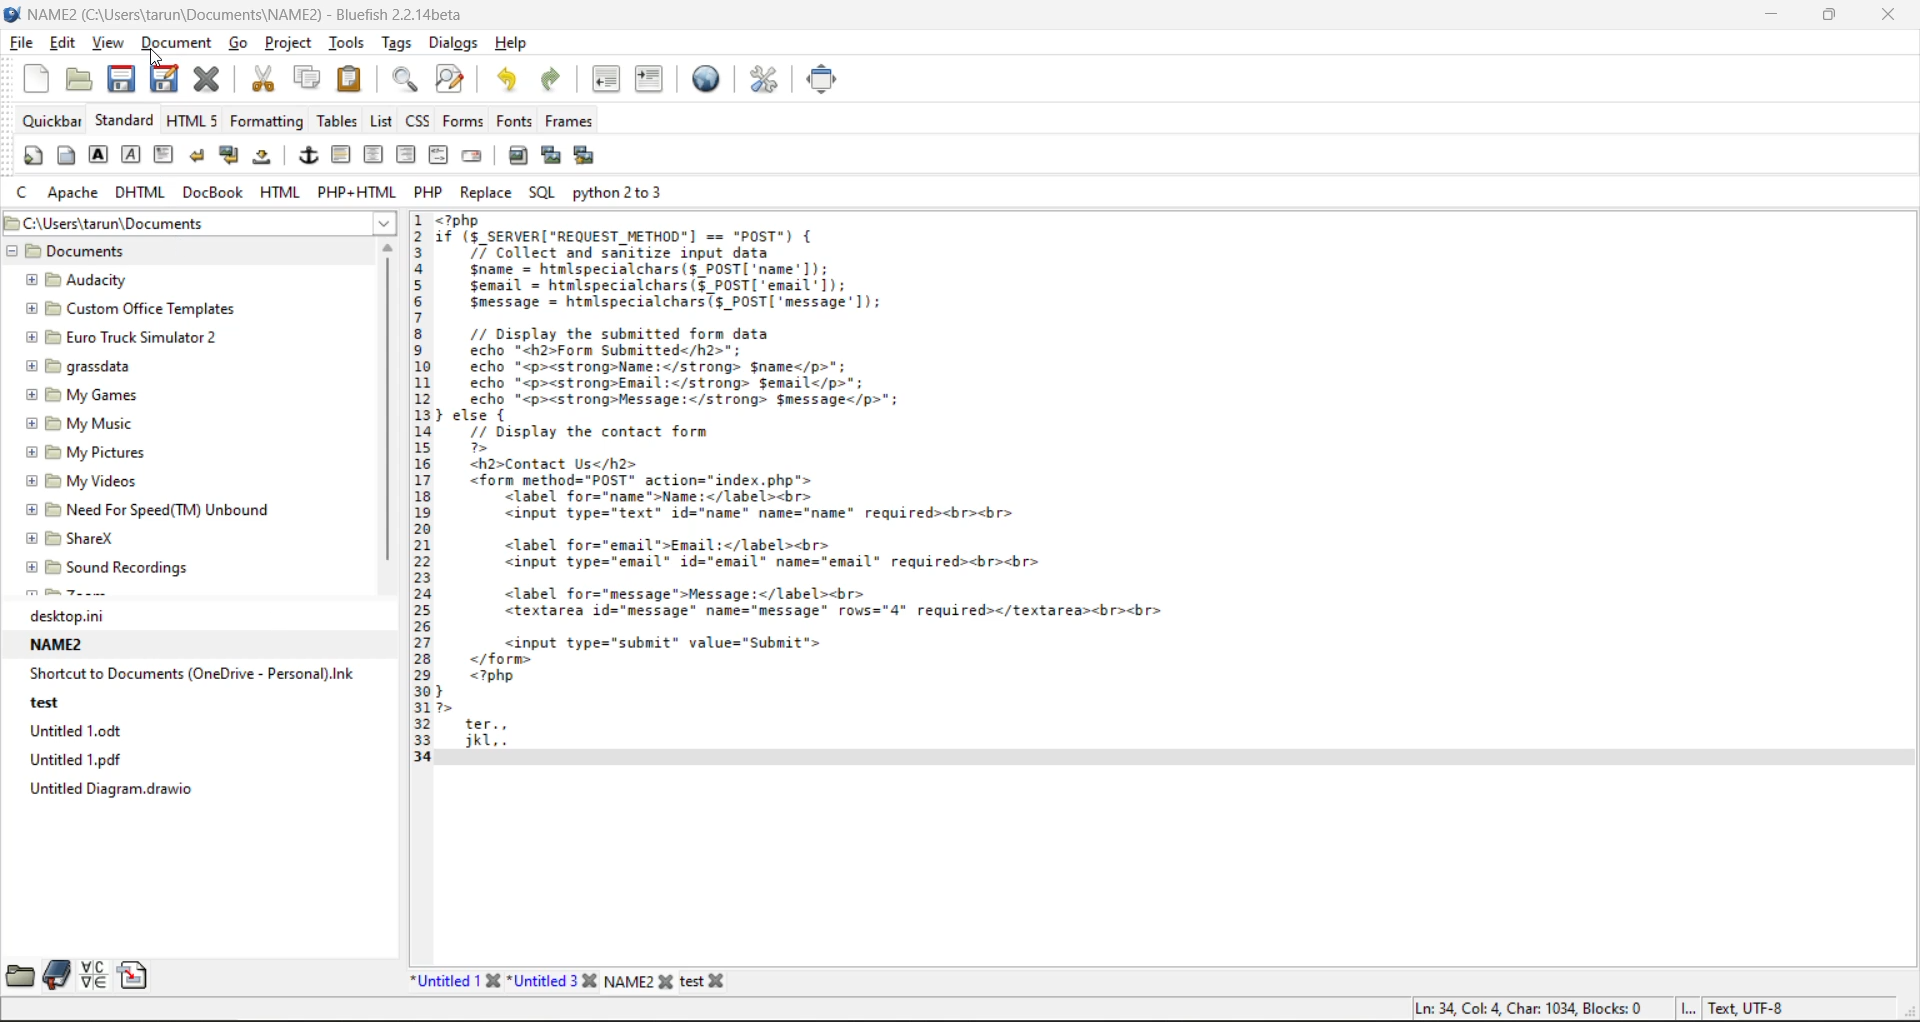 This screenshot has height=1022, width=1920. Describe the element at coordinates (99, 280) in the screenshot. I see `audacity` at that location.